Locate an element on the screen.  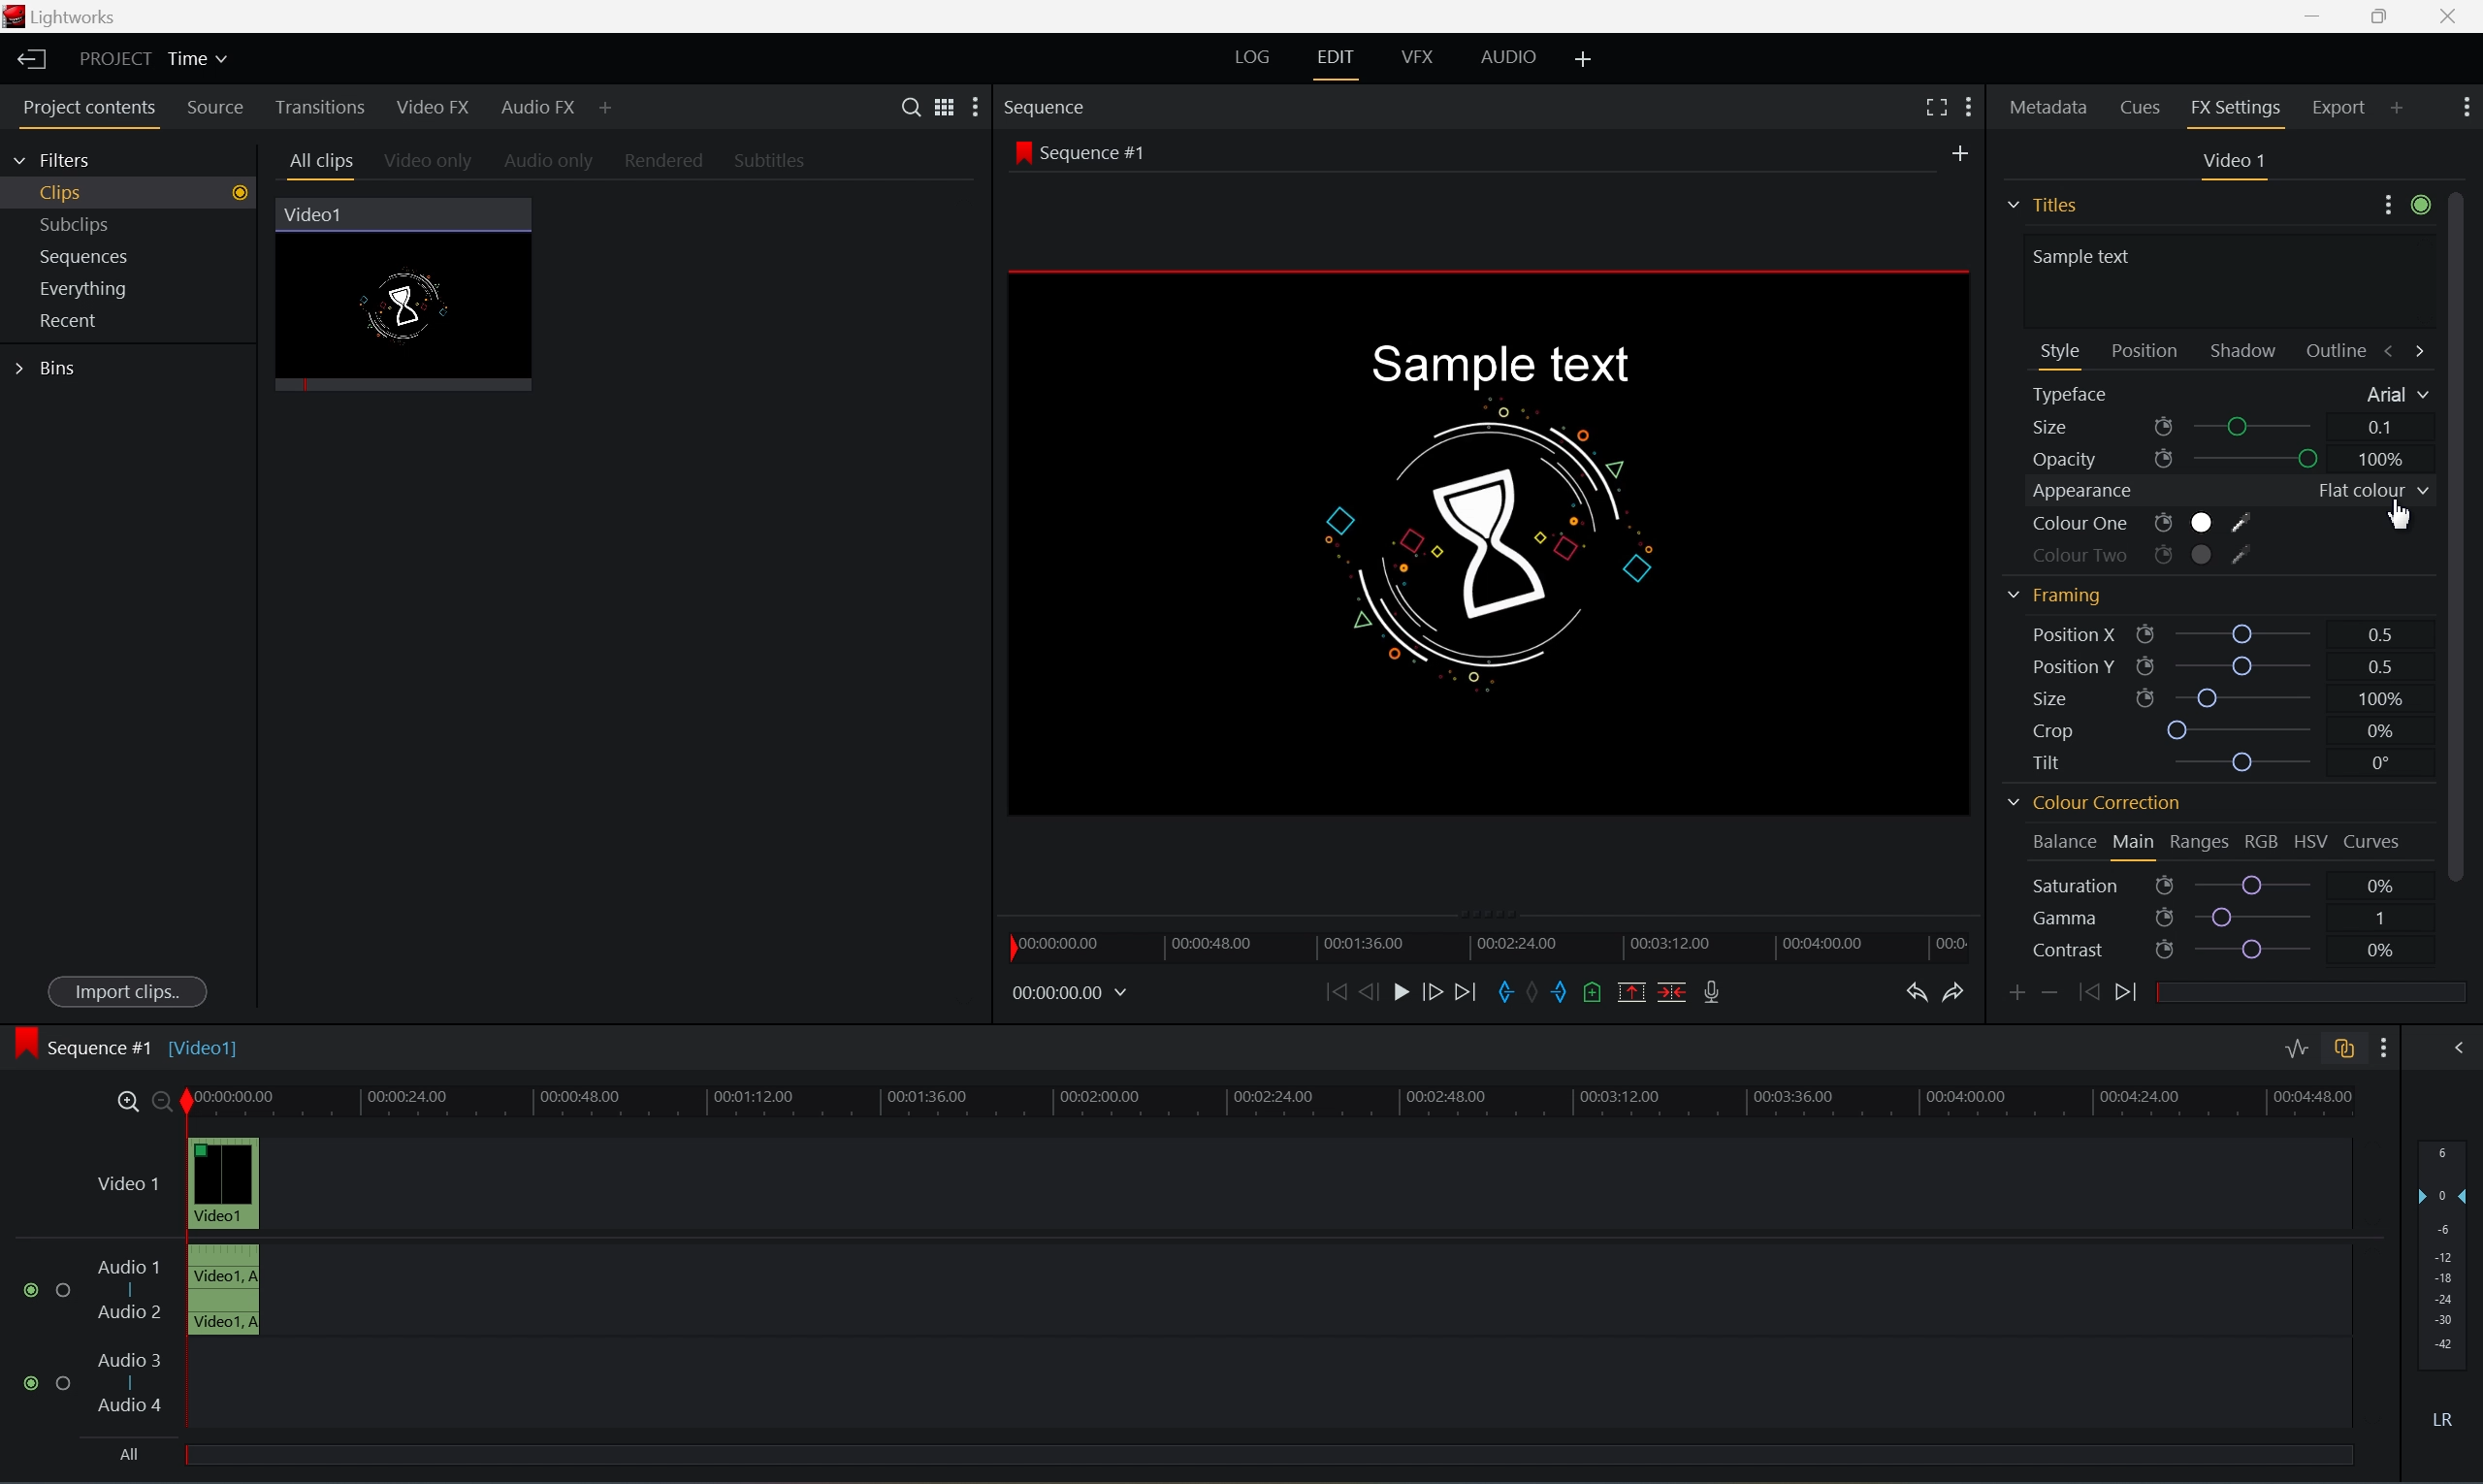
Files is located at coordinates (2046, 201).